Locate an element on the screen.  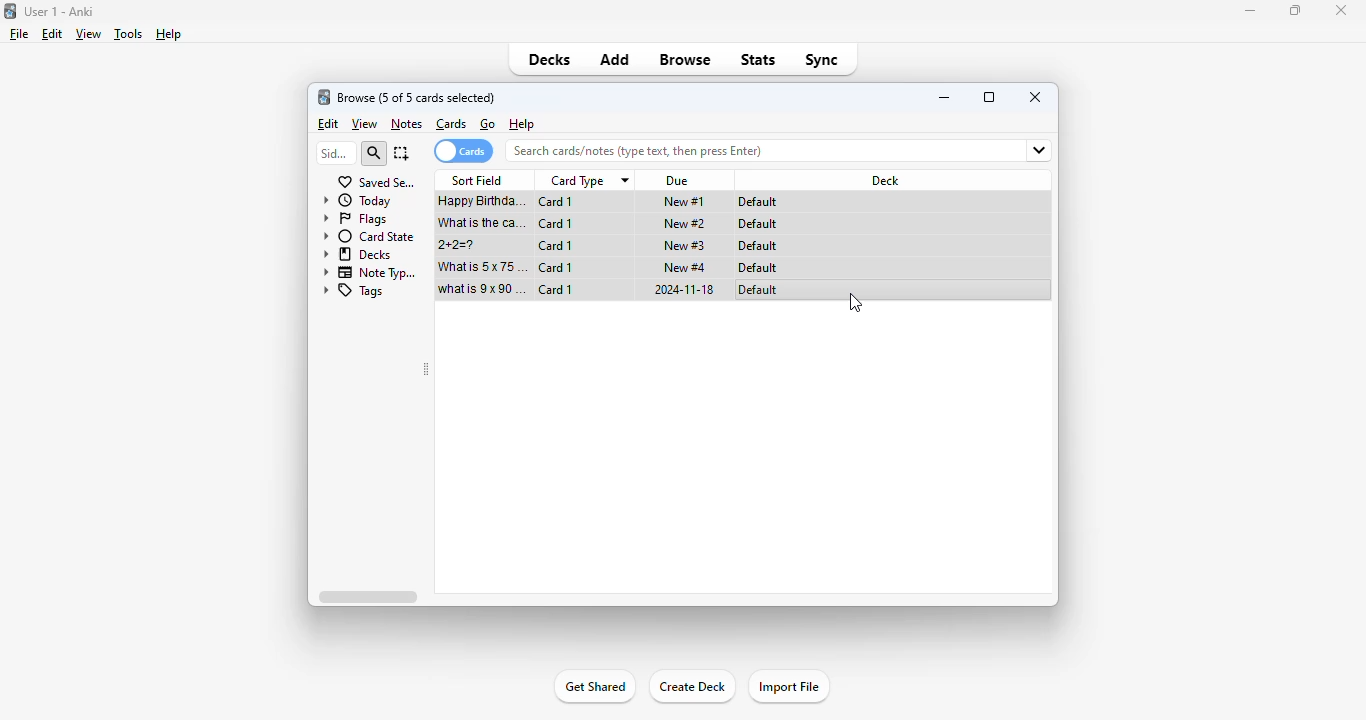
default is located at coordinates (757, 224).